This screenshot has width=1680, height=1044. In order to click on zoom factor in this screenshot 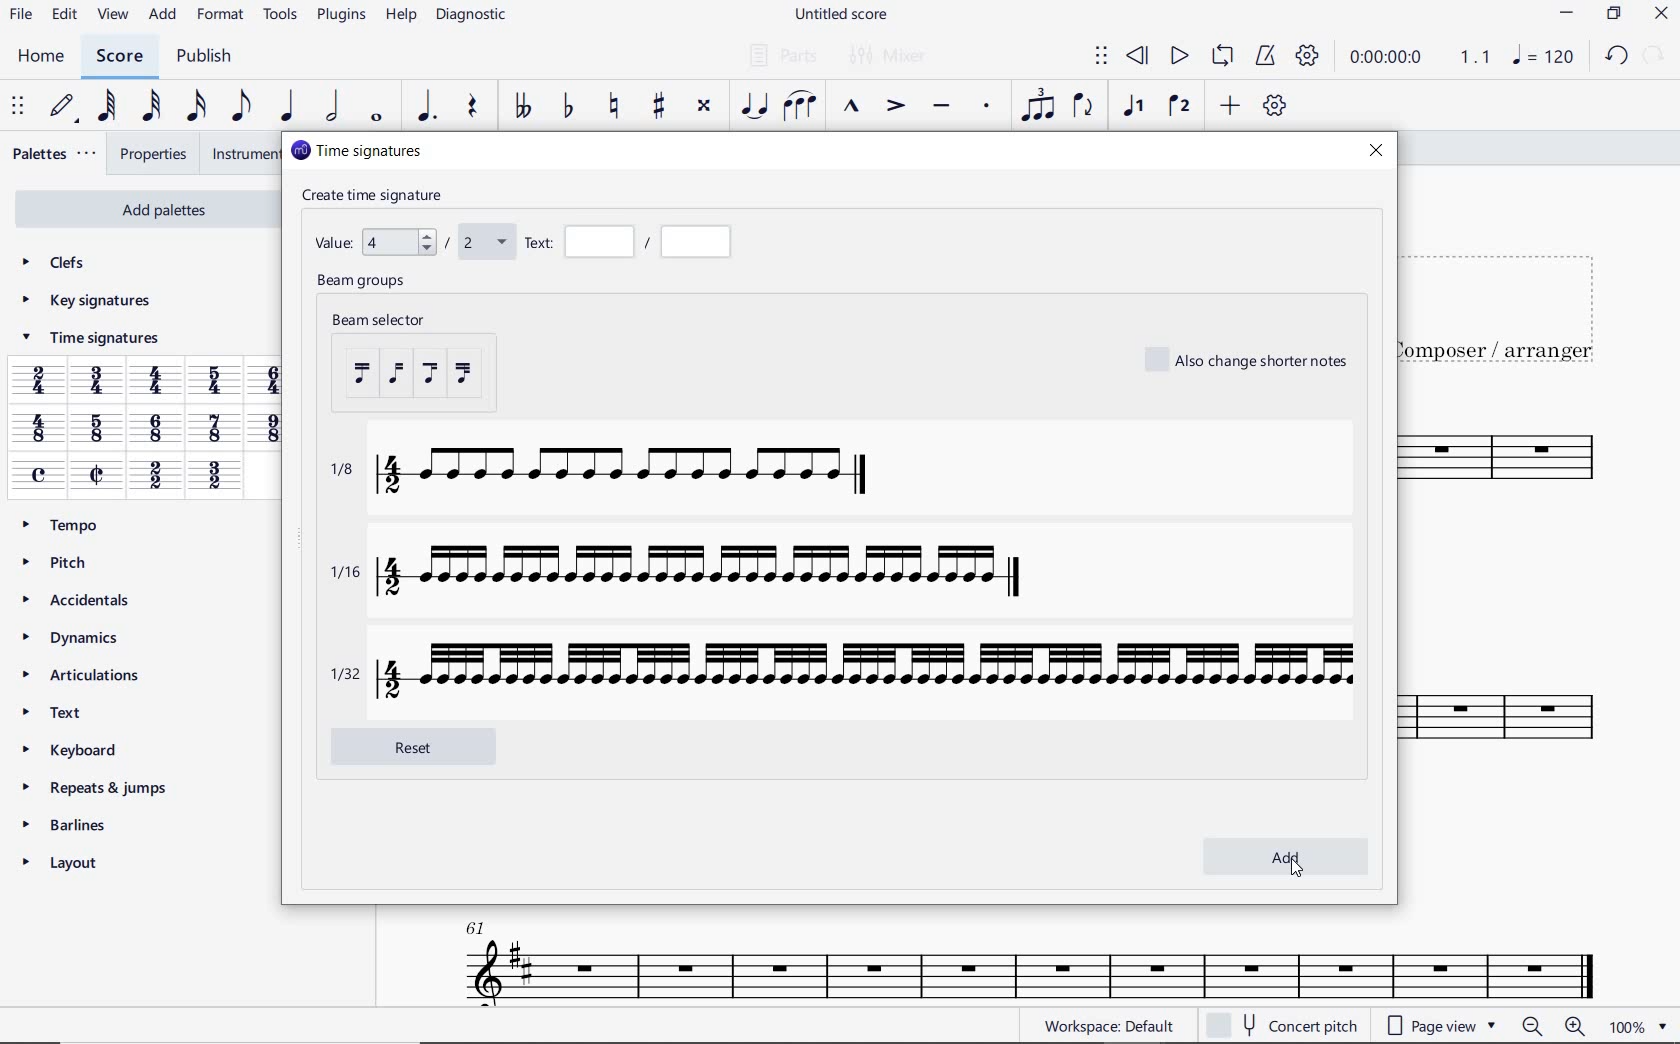, I will do `click(1636, 1026)`.